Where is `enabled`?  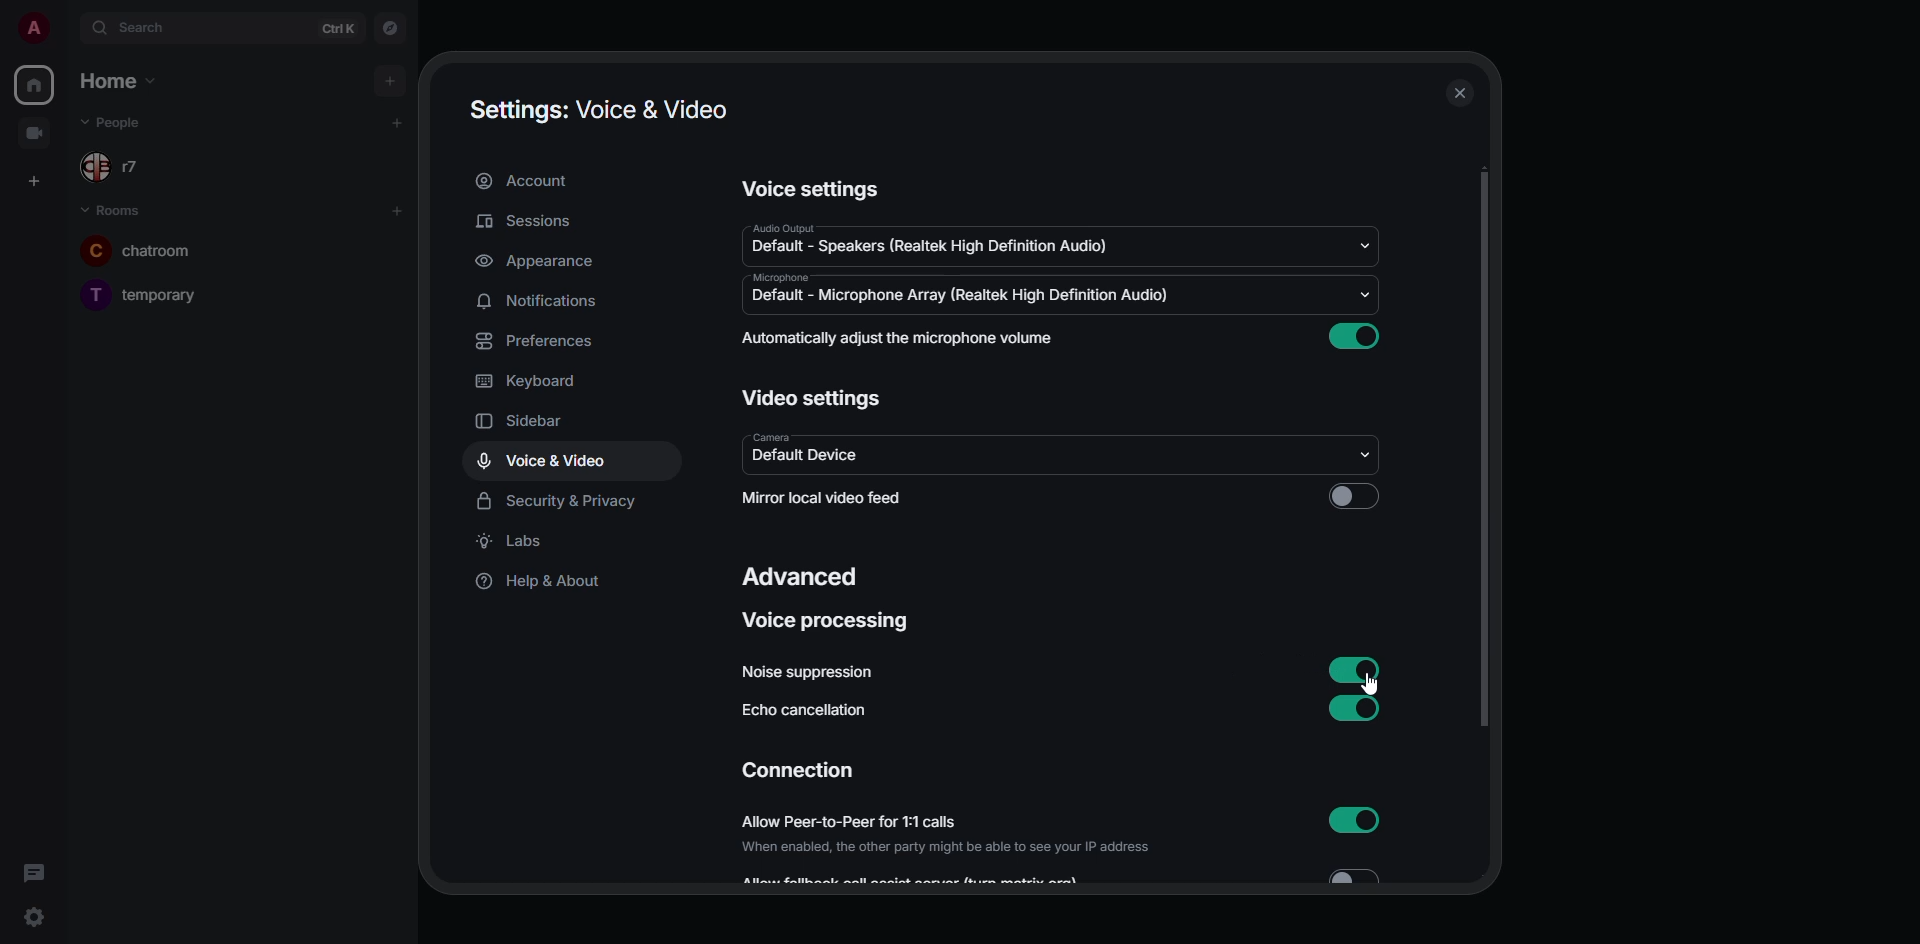
enabled is located at coordinates (1357, 707).